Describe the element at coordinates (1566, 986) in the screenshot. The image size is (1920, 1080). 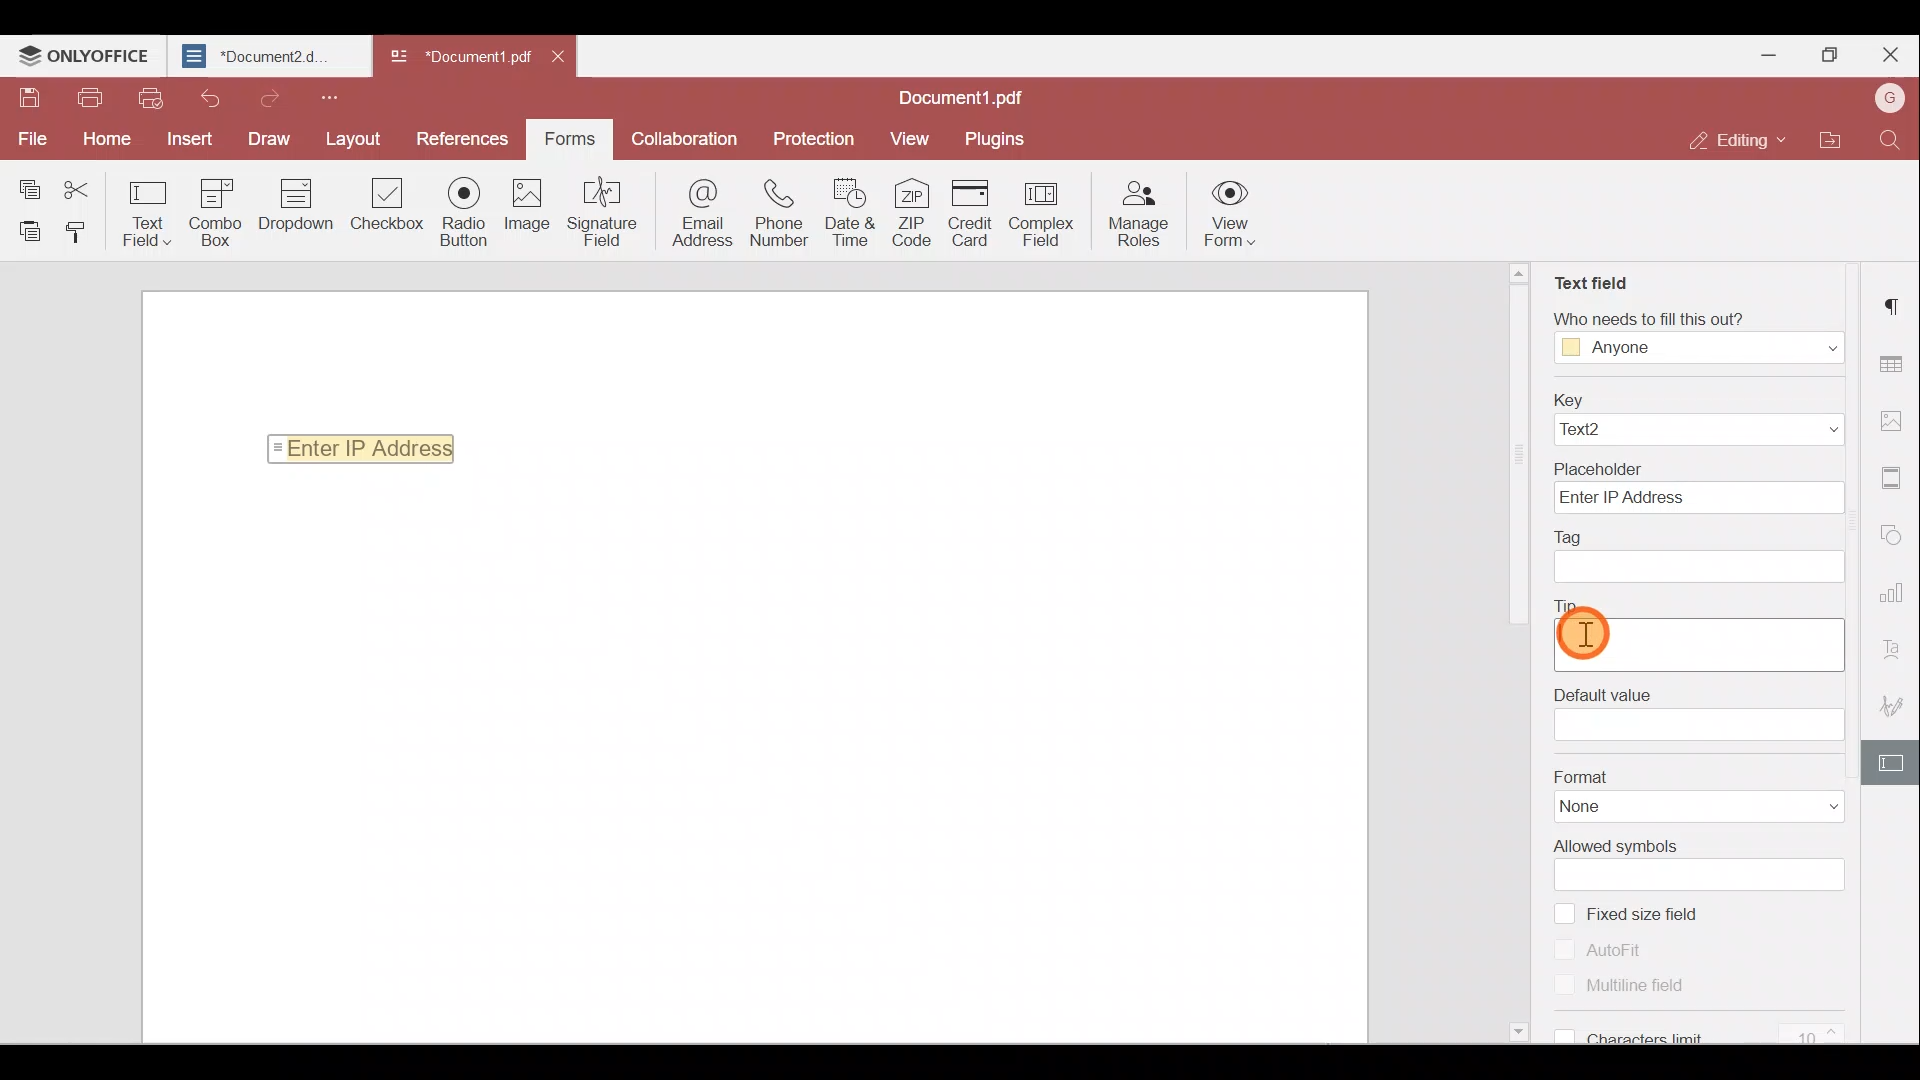
I see `checkbox` at that location.